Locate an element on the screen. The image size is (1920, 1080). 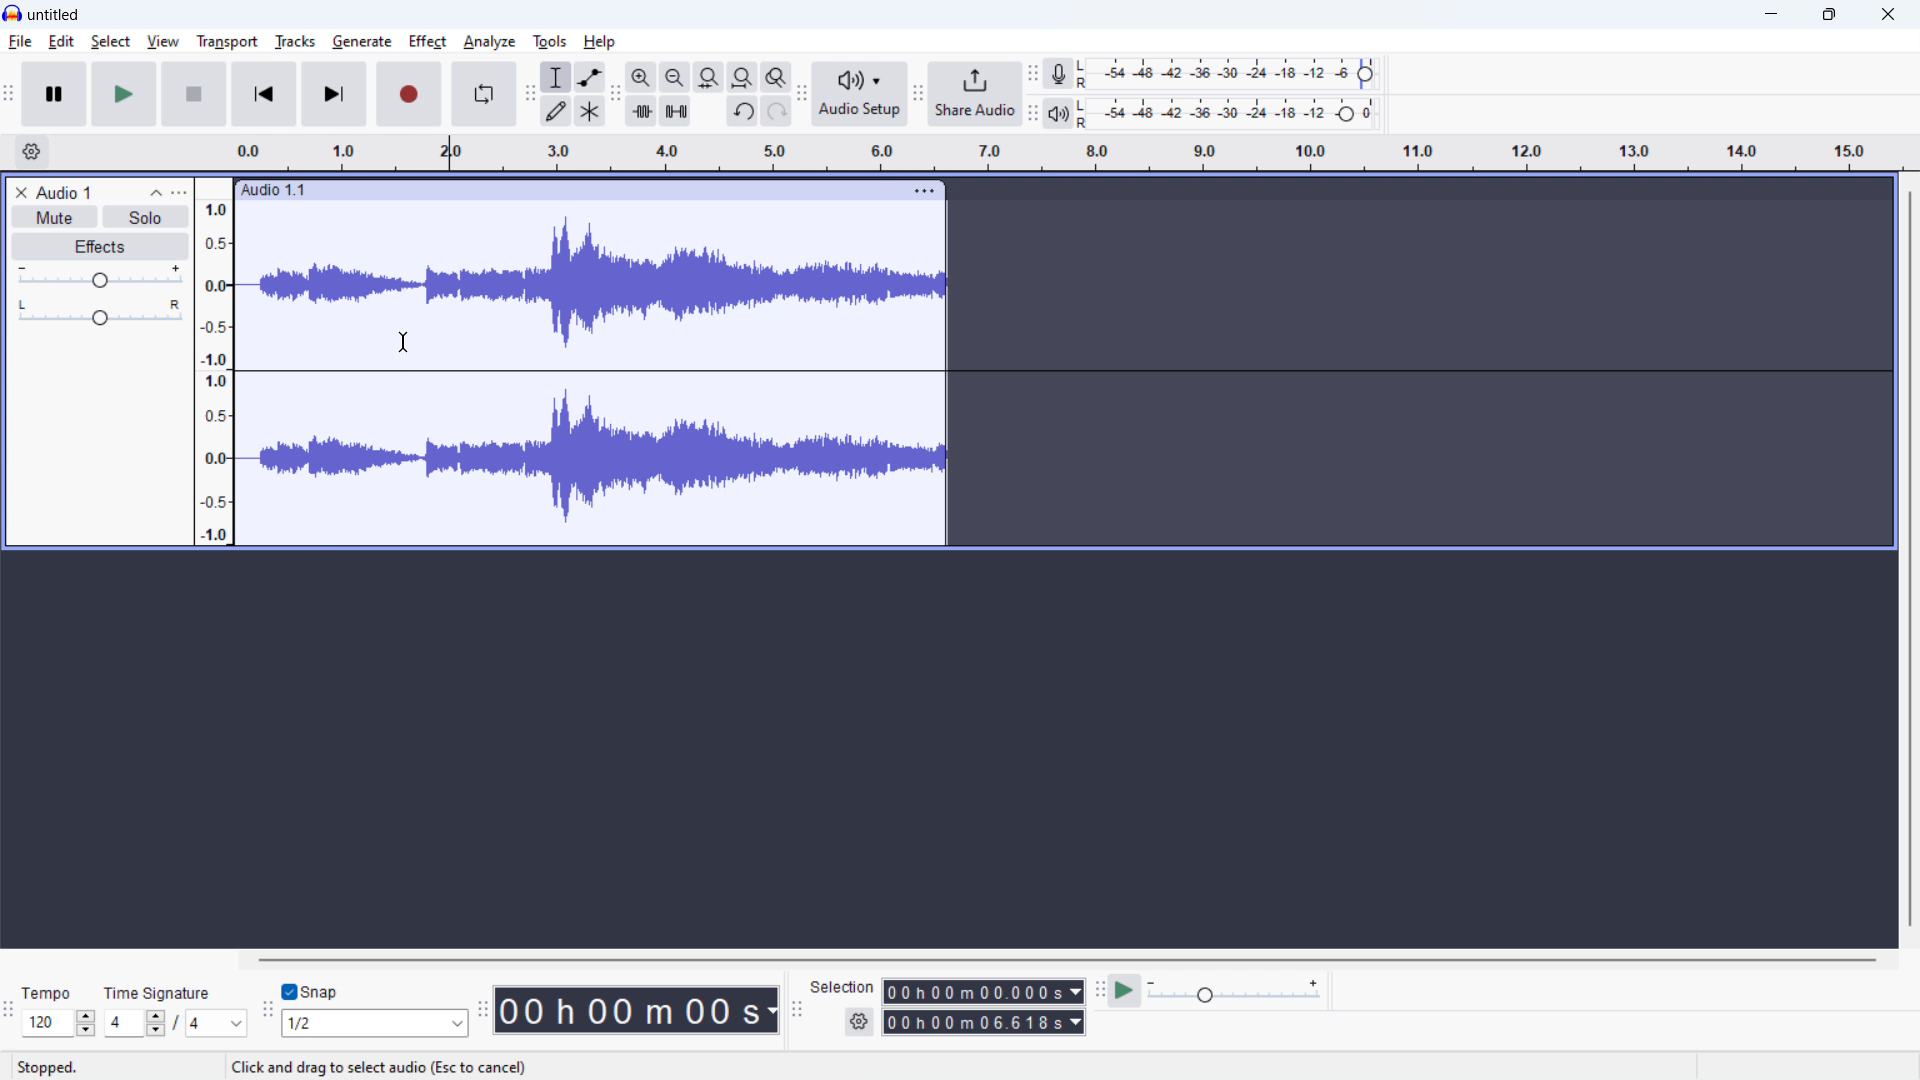
envelop is located at coordinates (590, 76).